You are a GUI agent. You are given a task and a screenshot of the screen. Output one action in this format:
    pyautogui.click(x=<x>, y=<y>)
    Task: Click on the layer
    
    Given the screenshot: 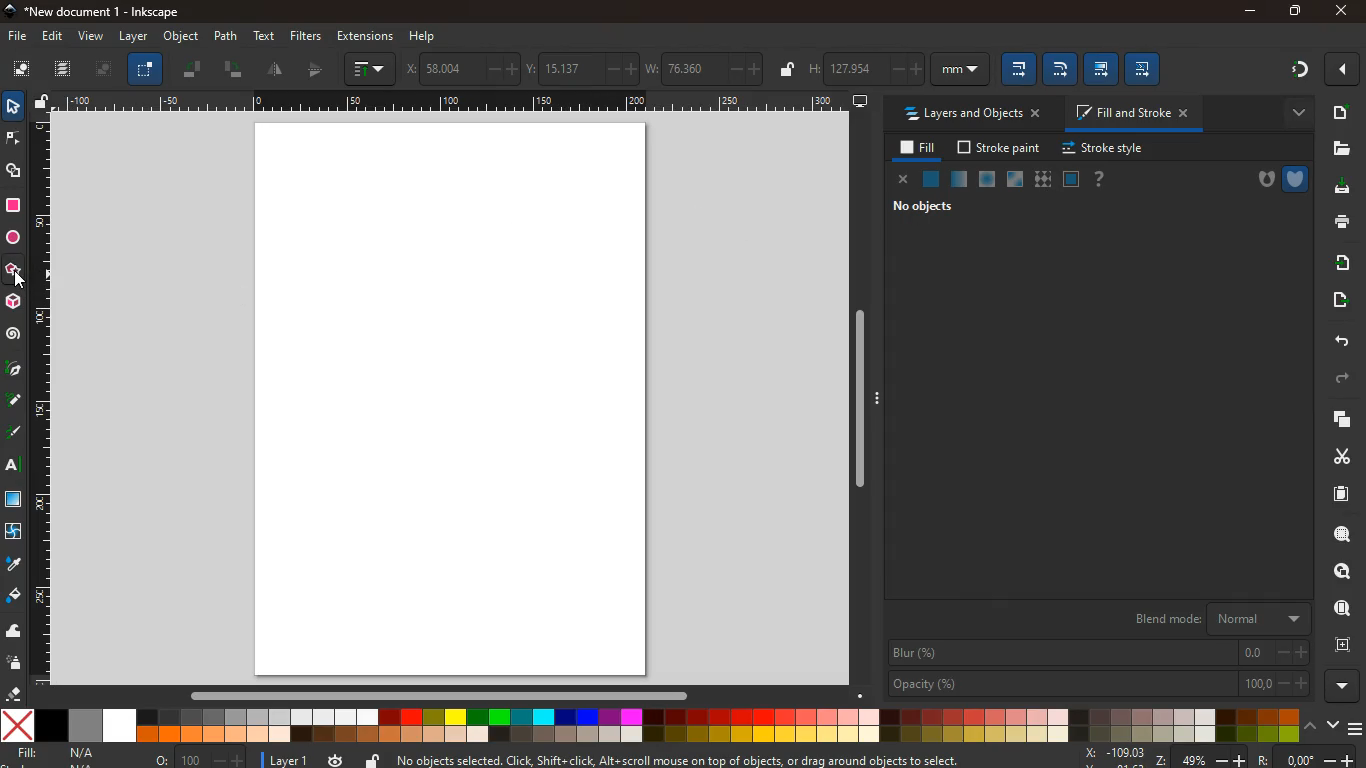 What is the action you would take?
    pyautogui.click(x=131, y=37)
    